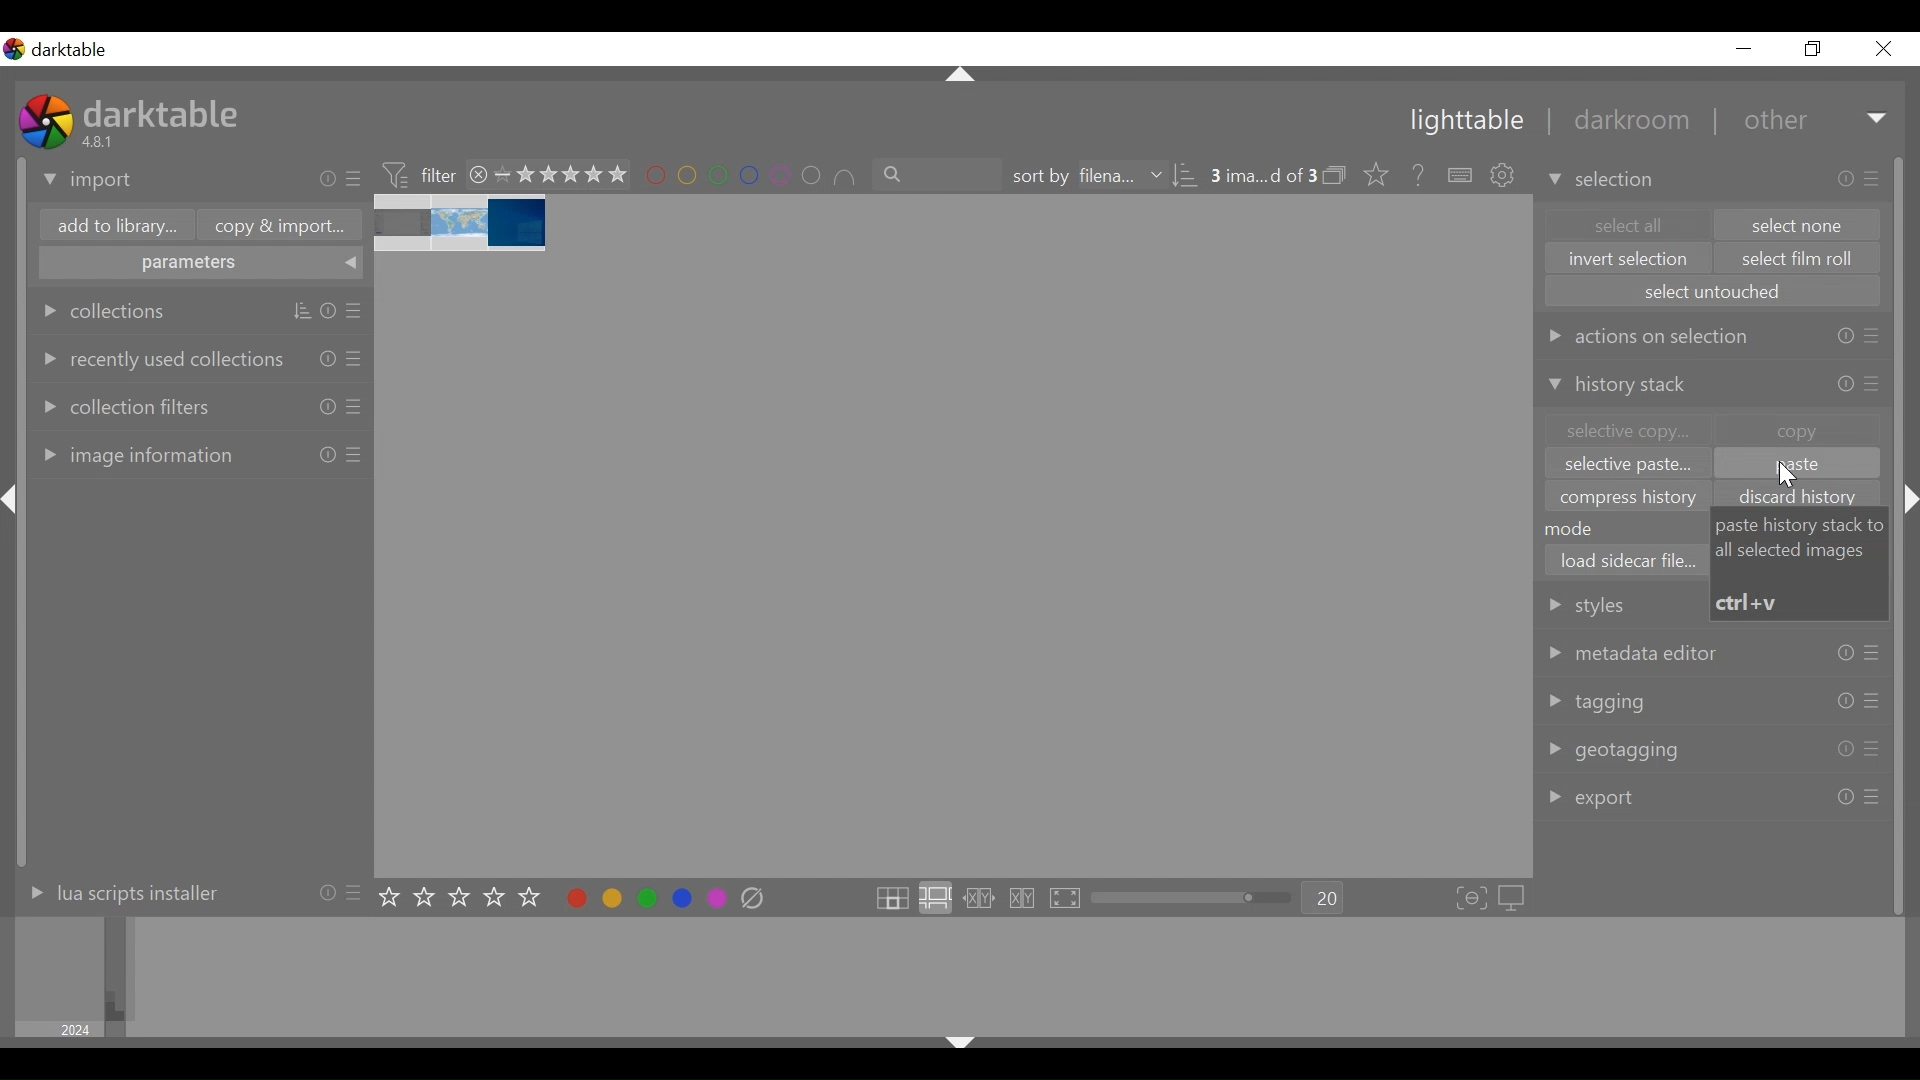 The width and height of the screenshot is (1920, 1080). What do you see at coordinates (1579, 528) in the screenshot?
I see `mode` at bounding box center [1579, 528].